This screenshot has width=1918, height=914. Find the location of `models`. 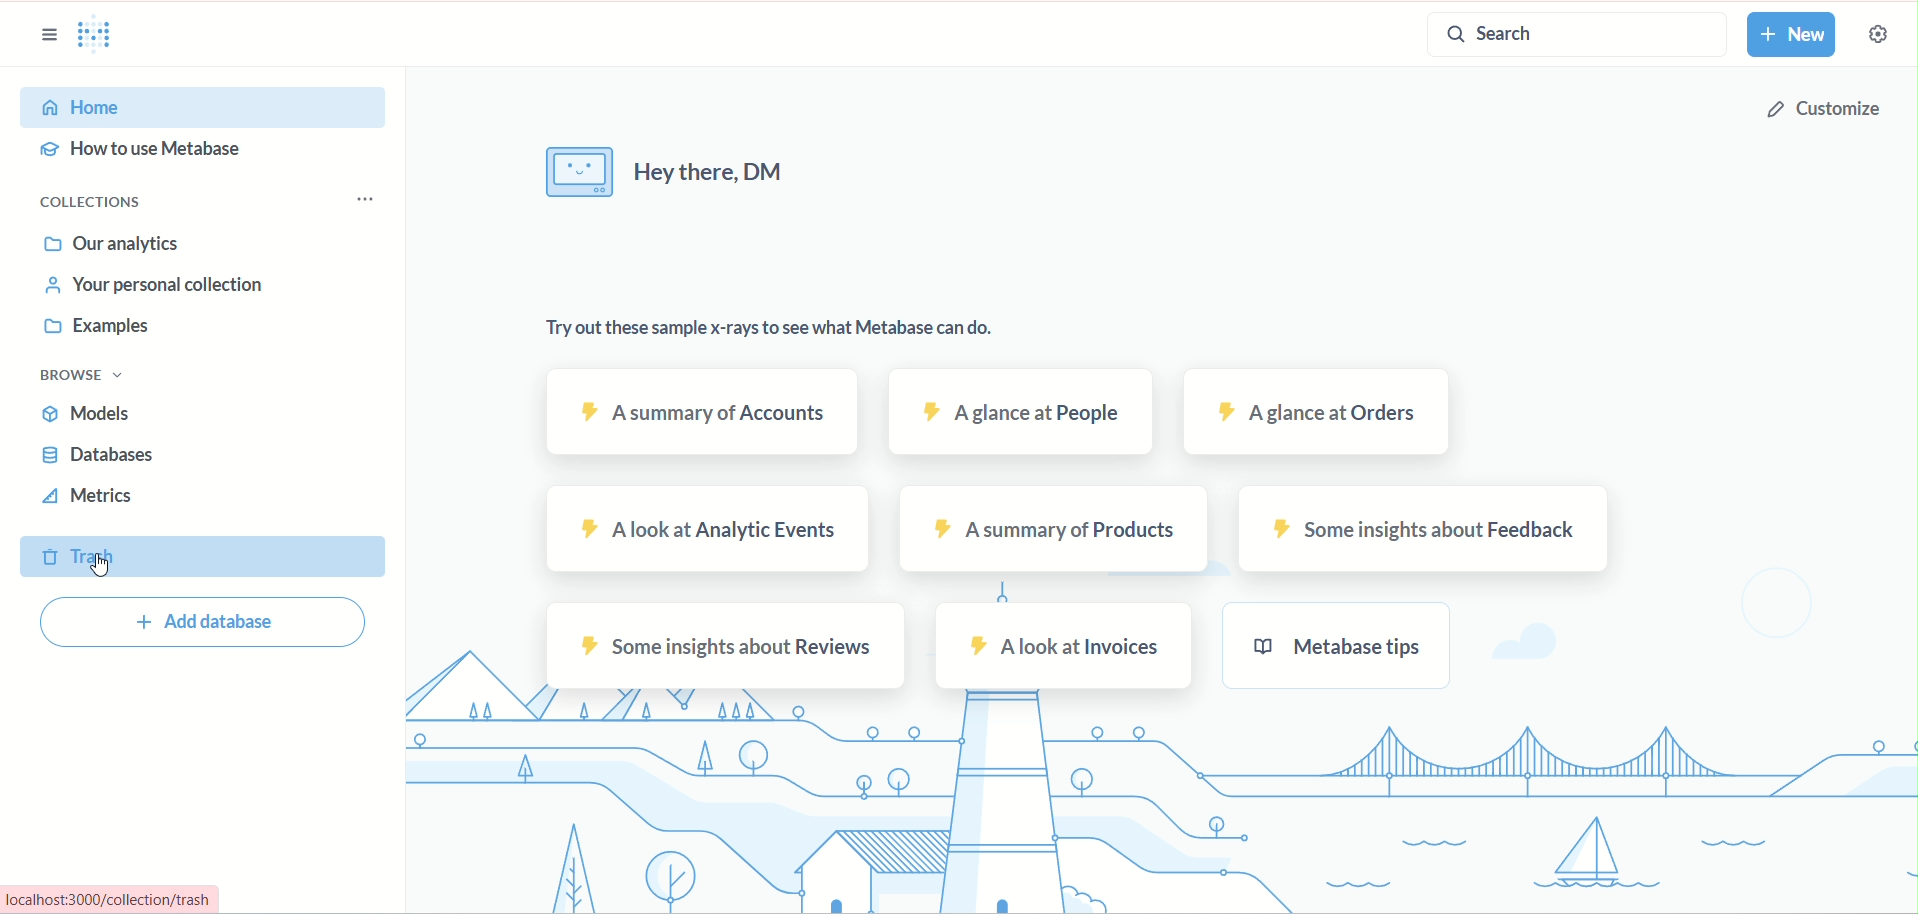

models is located at coordinates (92, 416).